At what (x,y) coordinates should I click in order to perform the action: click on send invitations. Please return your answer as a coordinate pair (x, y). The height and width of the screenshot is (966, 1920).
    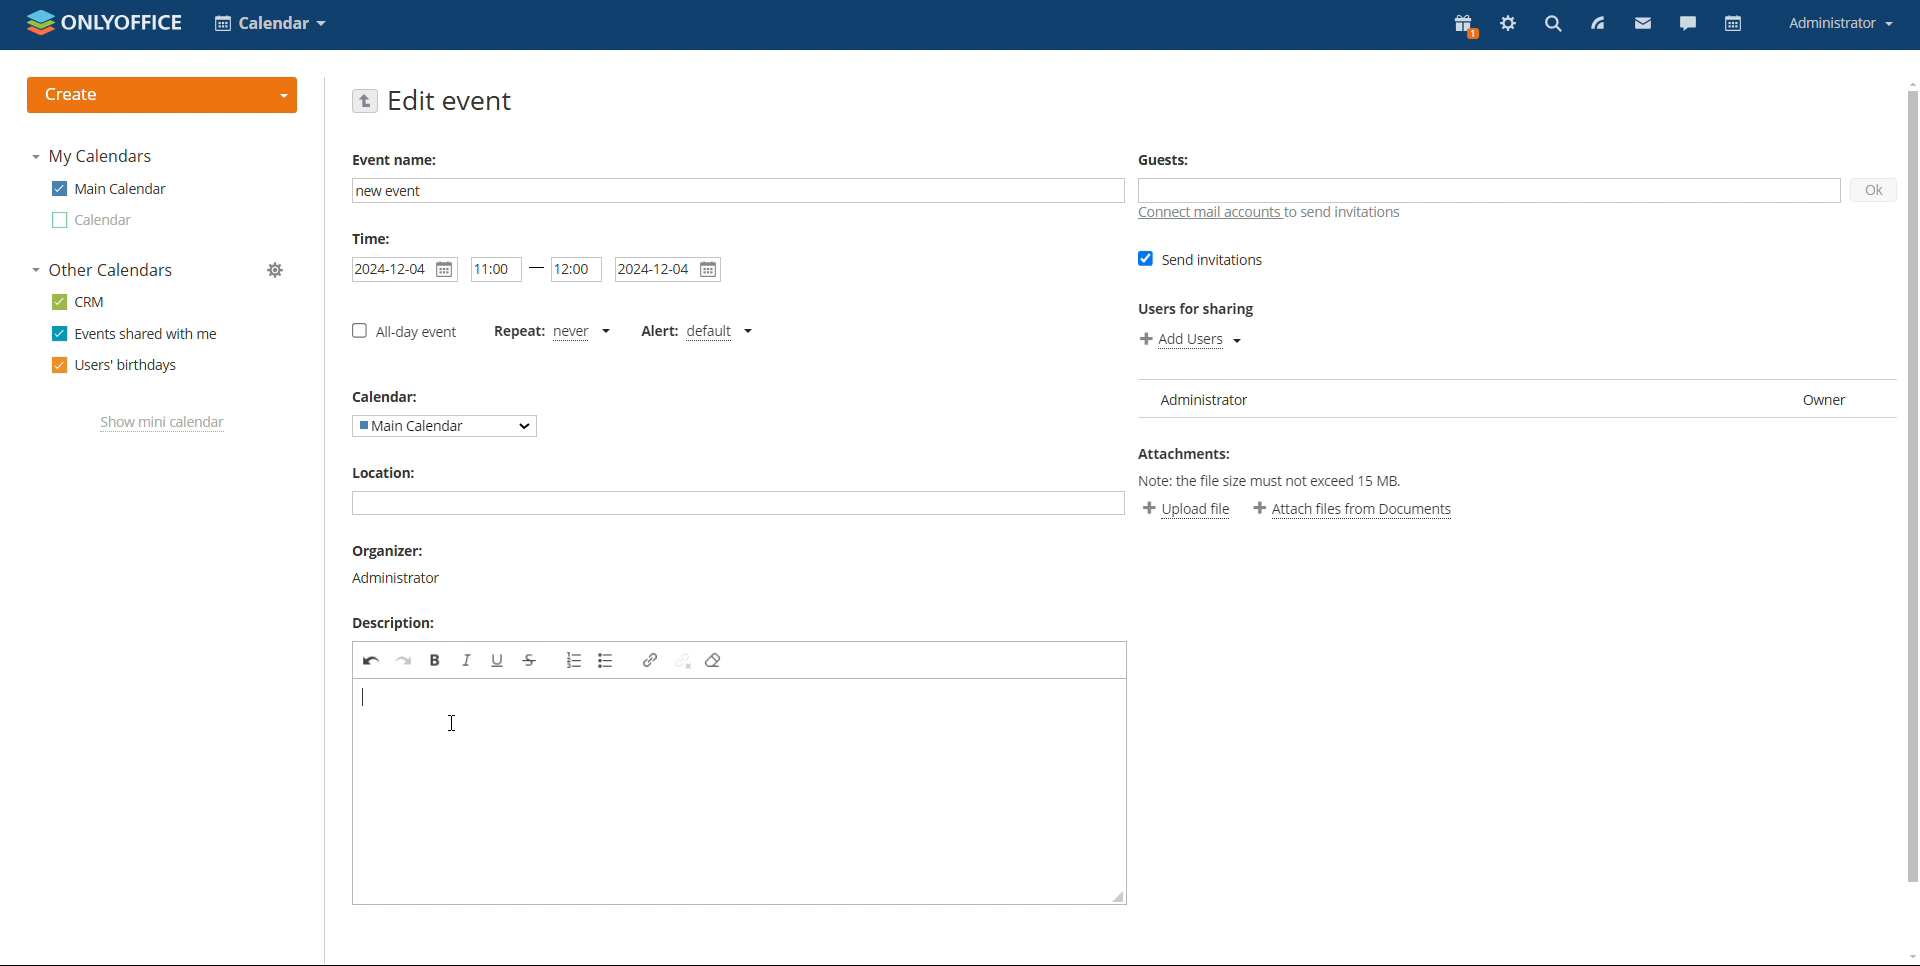
    Looking at the image, I should click on (1197, 259).